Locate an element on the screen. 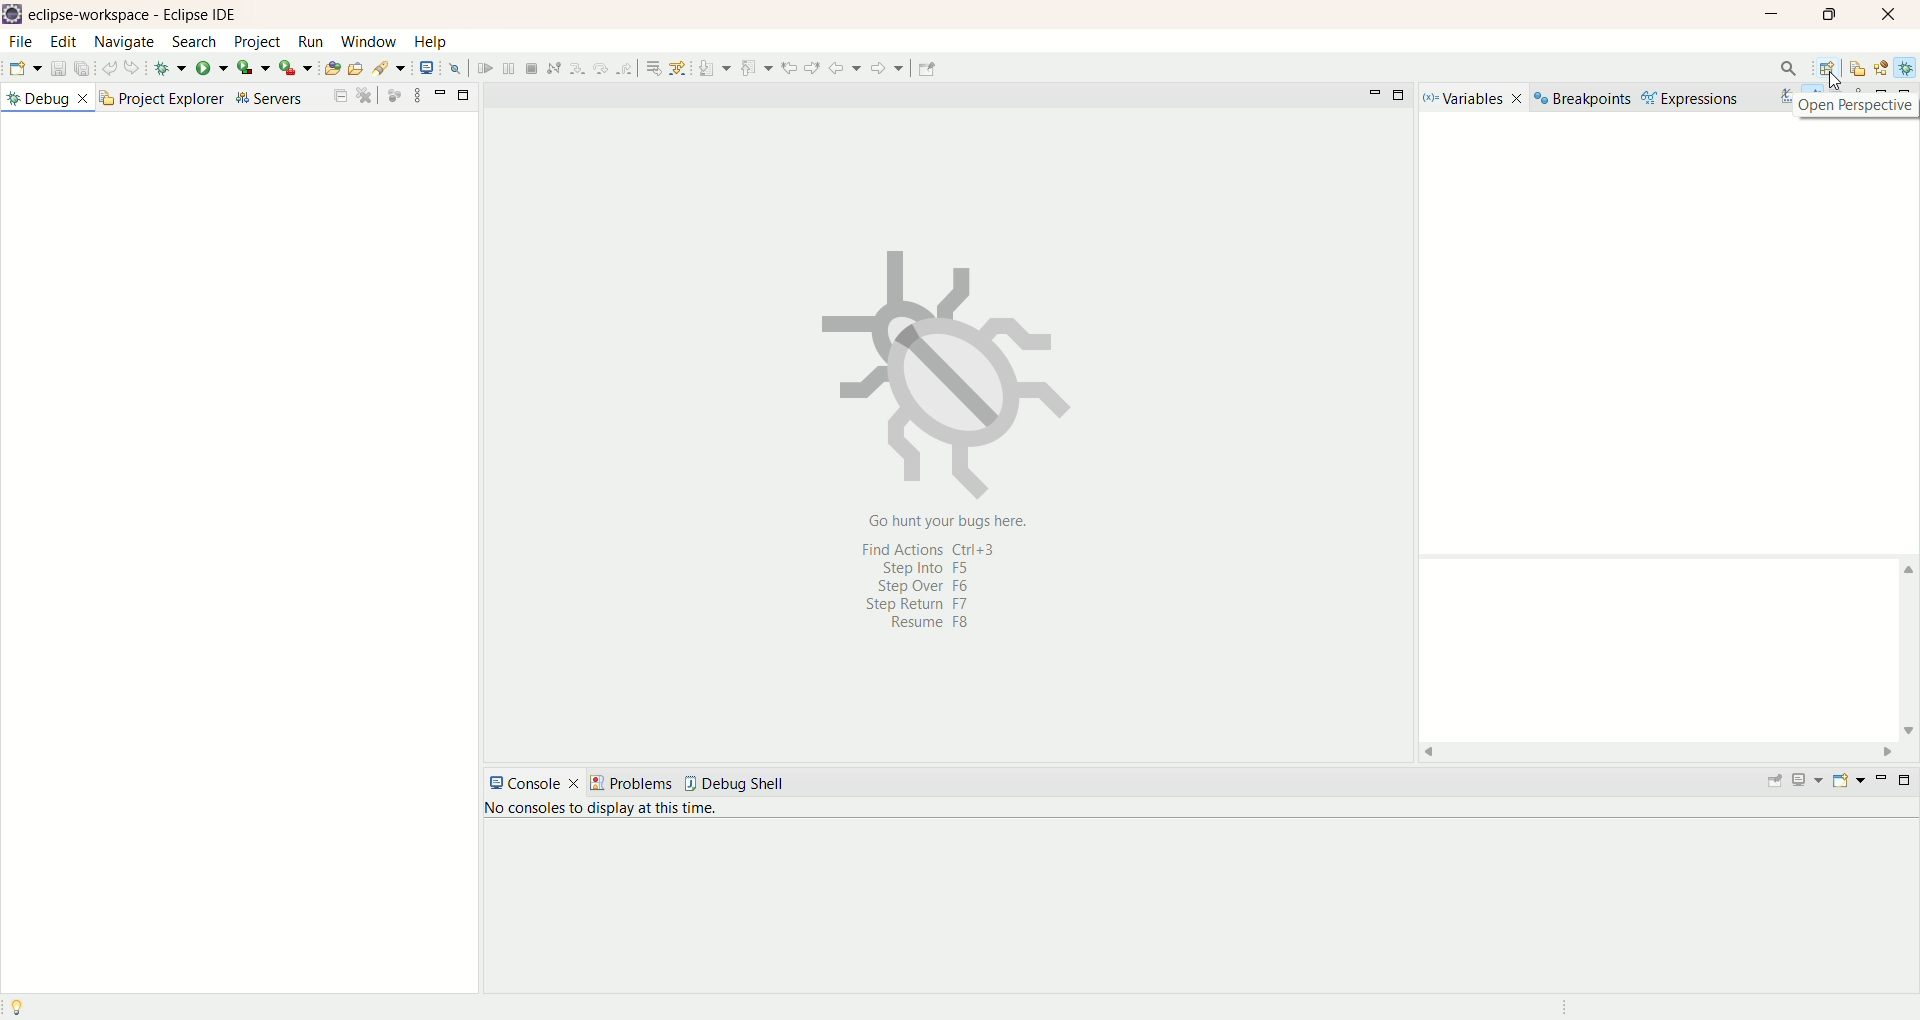 This screenshot has height=1020, width=1920. open task is located at coordinates (444, 67).